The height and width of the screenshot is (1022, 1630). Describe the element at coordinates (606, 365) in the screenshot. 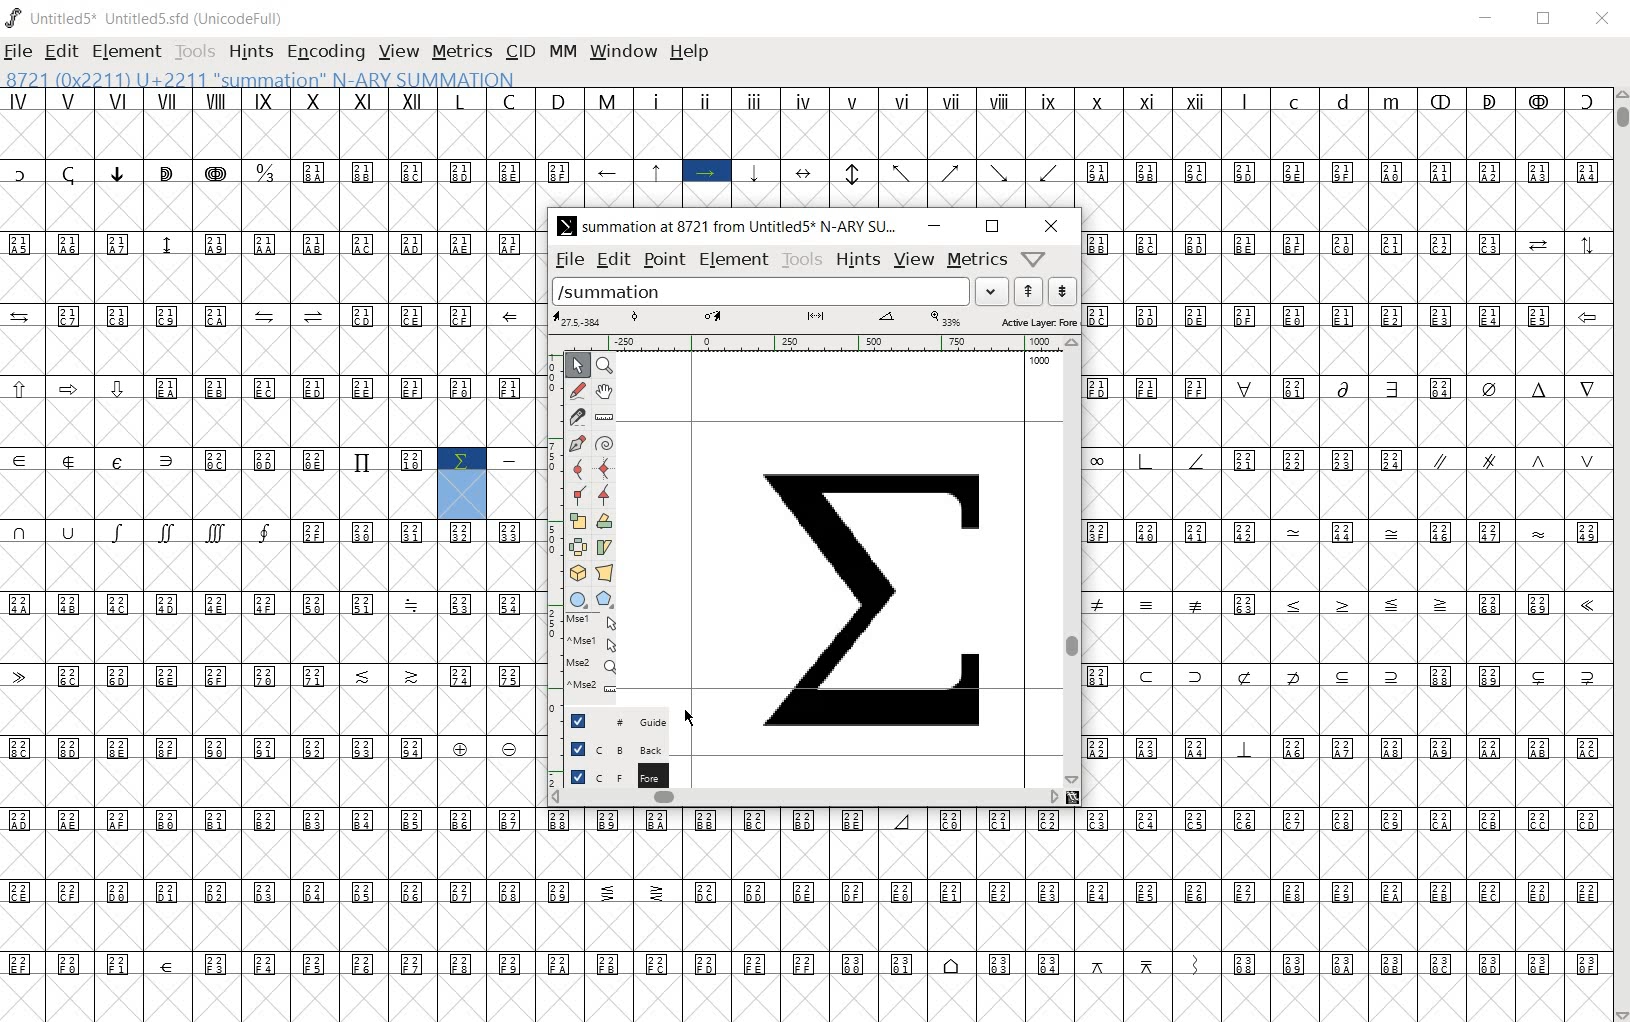

I see `MAGNIFY` at that location.